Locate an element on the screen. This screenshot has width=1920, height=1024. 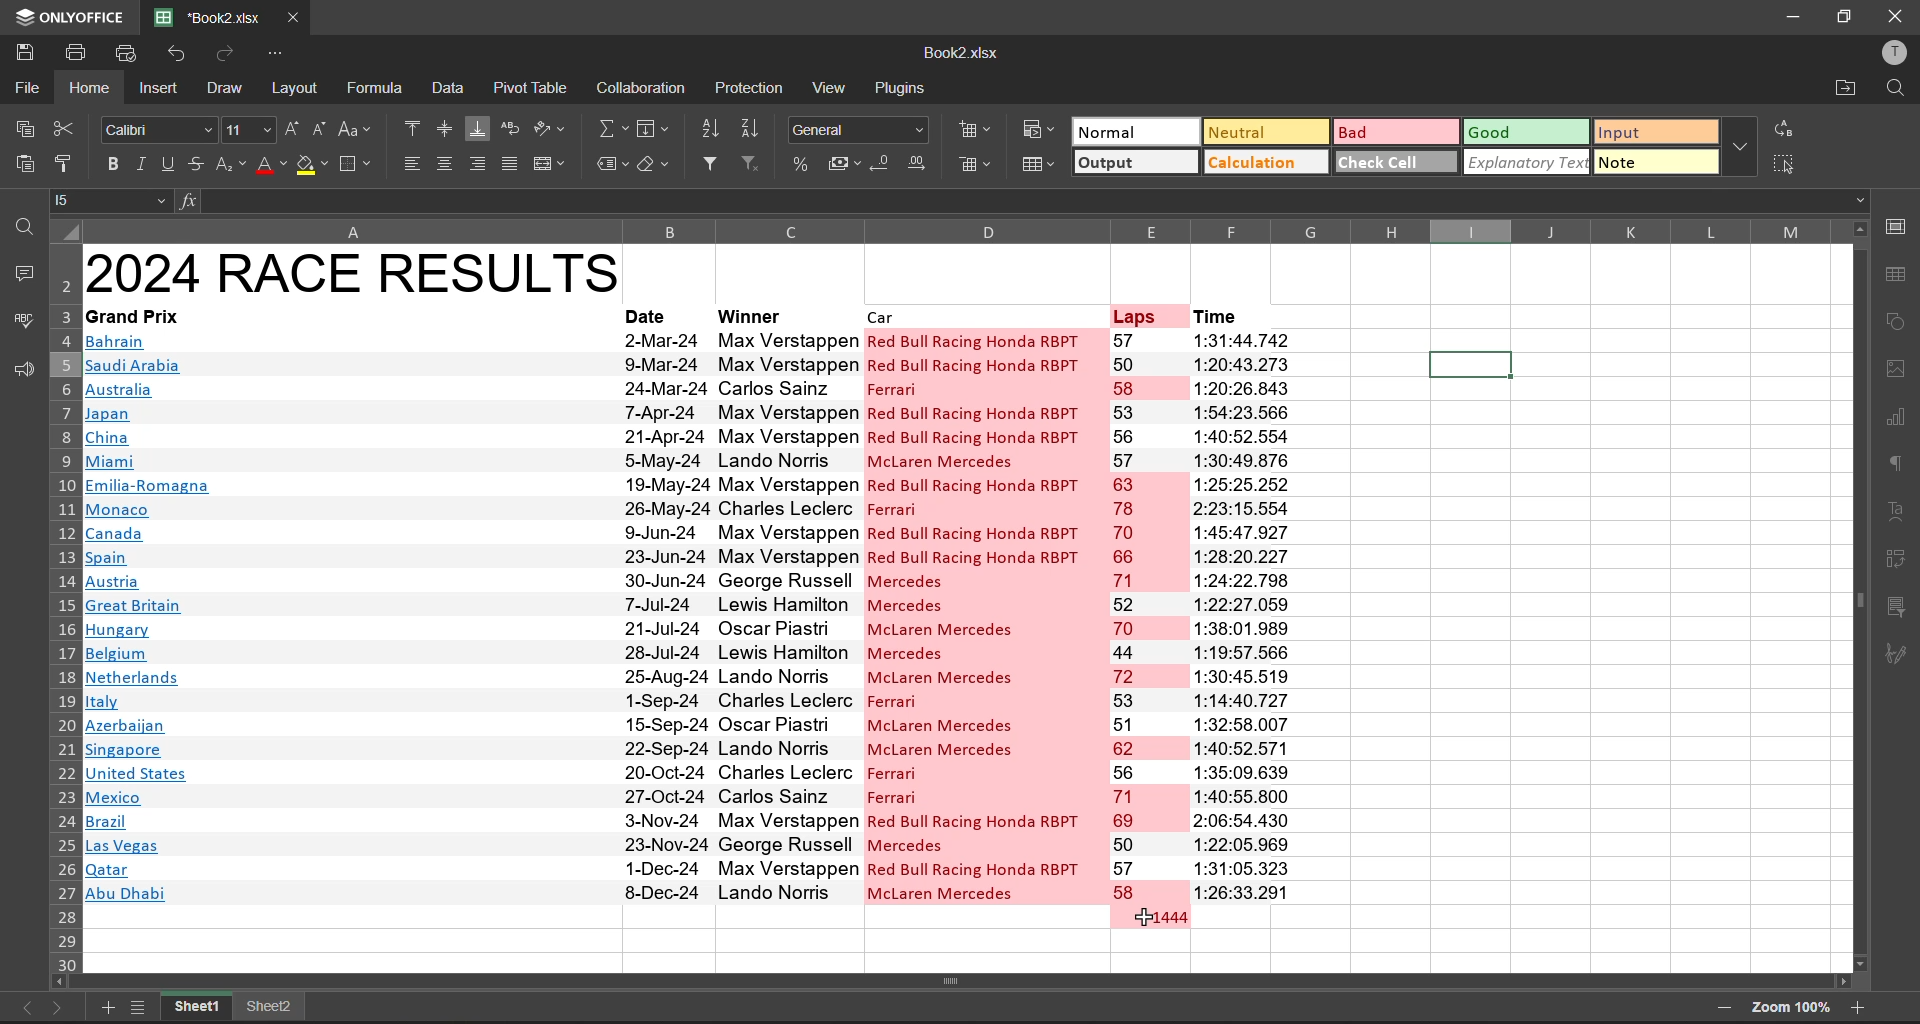
undo is located at coordinates (172, 54).